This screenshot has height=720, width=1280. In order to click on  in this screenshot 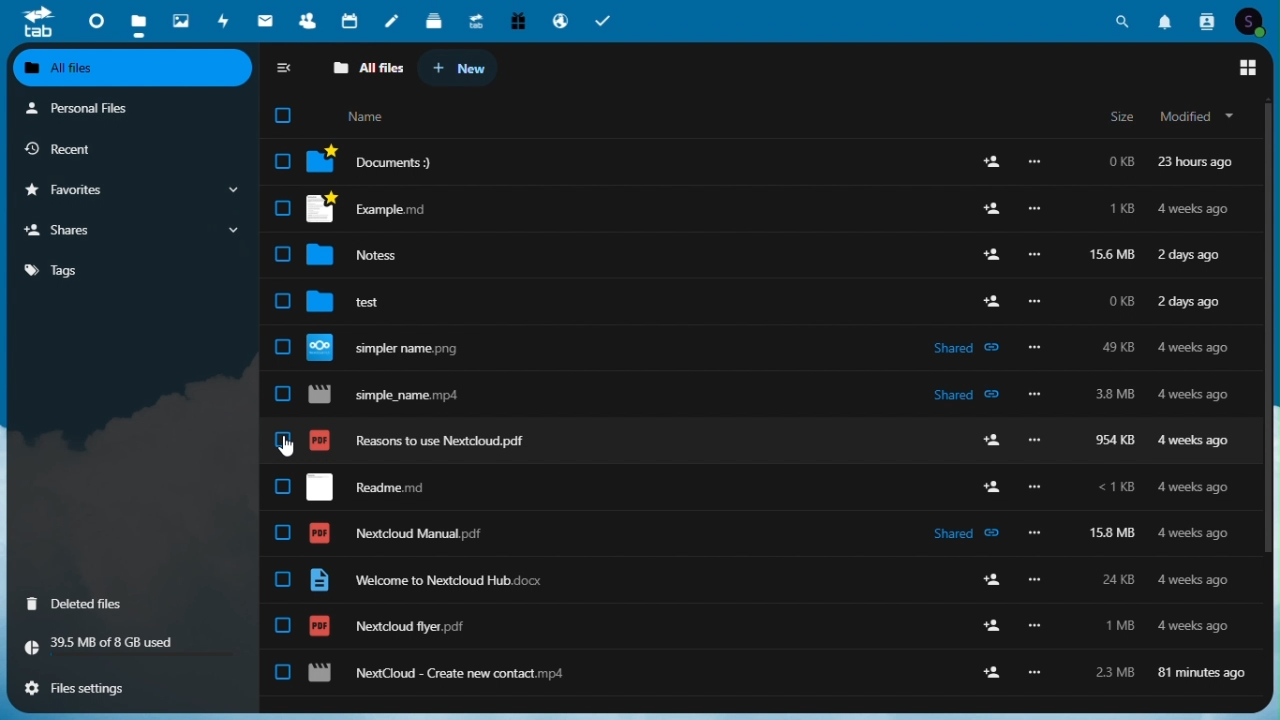, I will do `click(281, 208)`.